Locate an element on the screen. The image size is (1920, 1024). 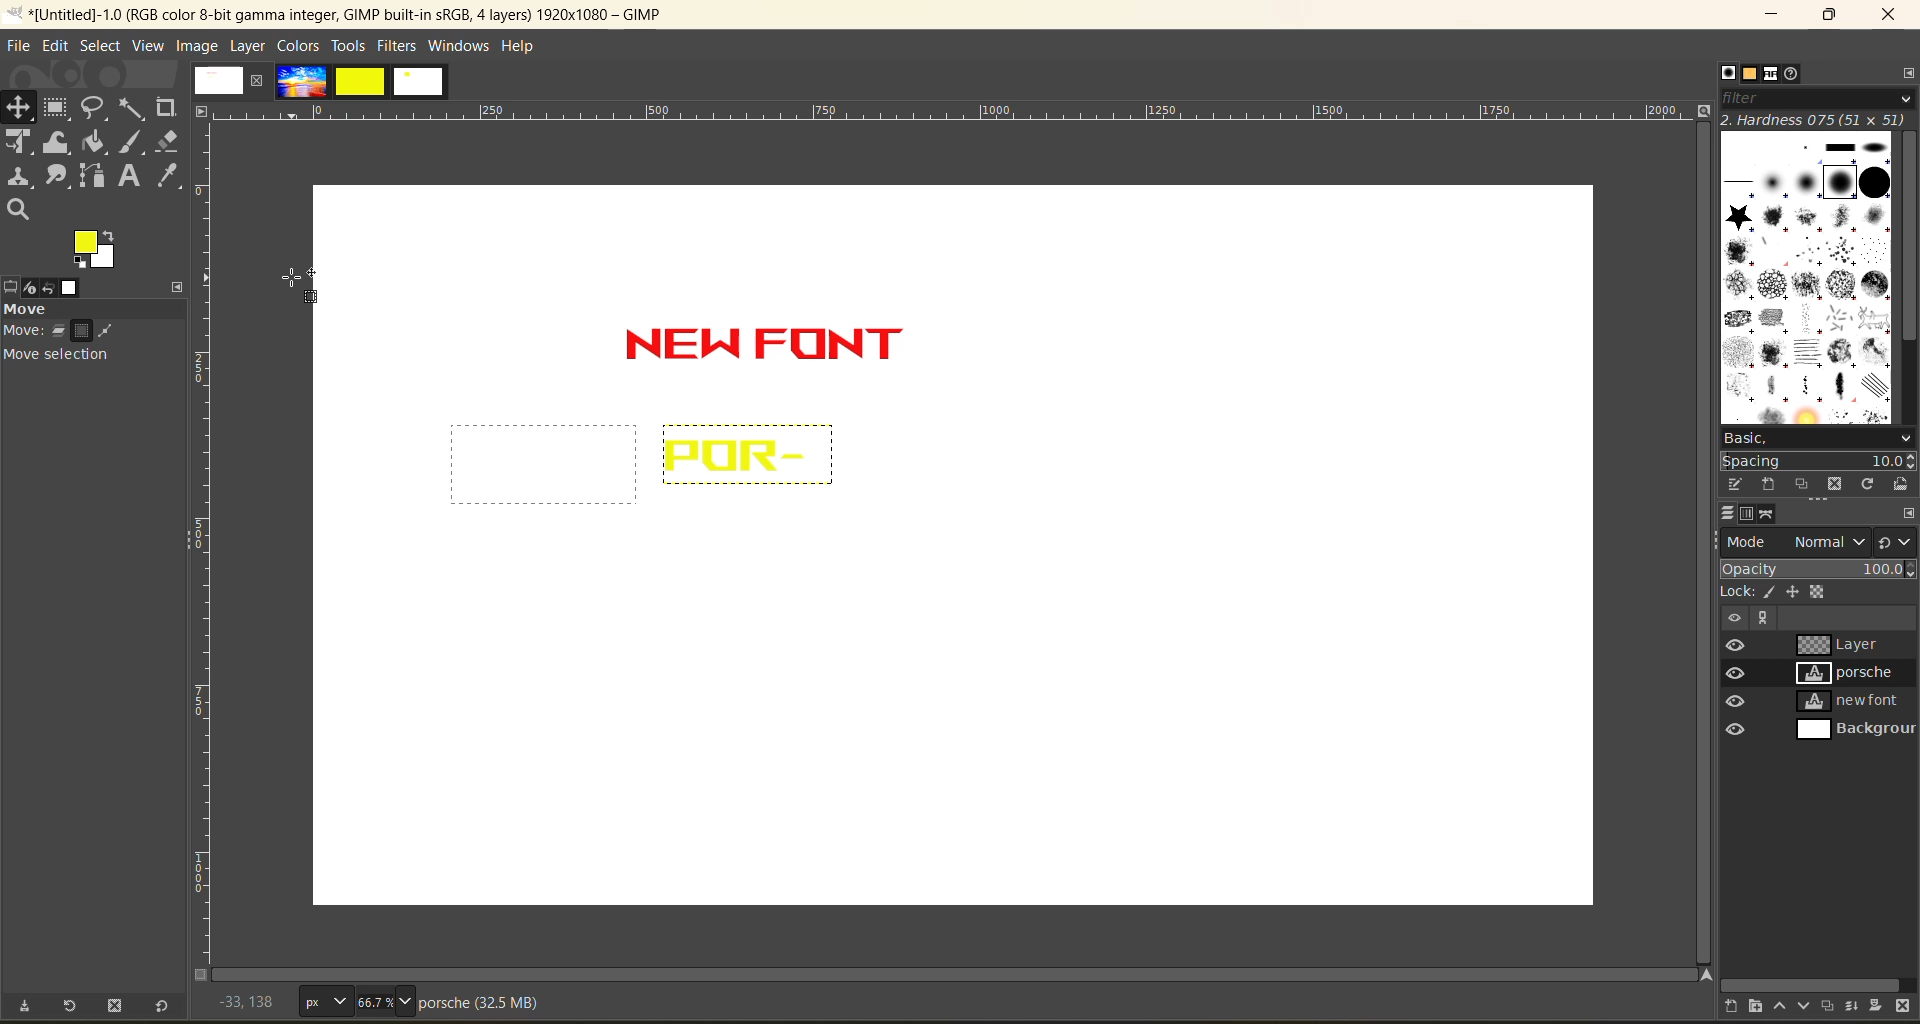
frame is located at coordinates (58, 110).